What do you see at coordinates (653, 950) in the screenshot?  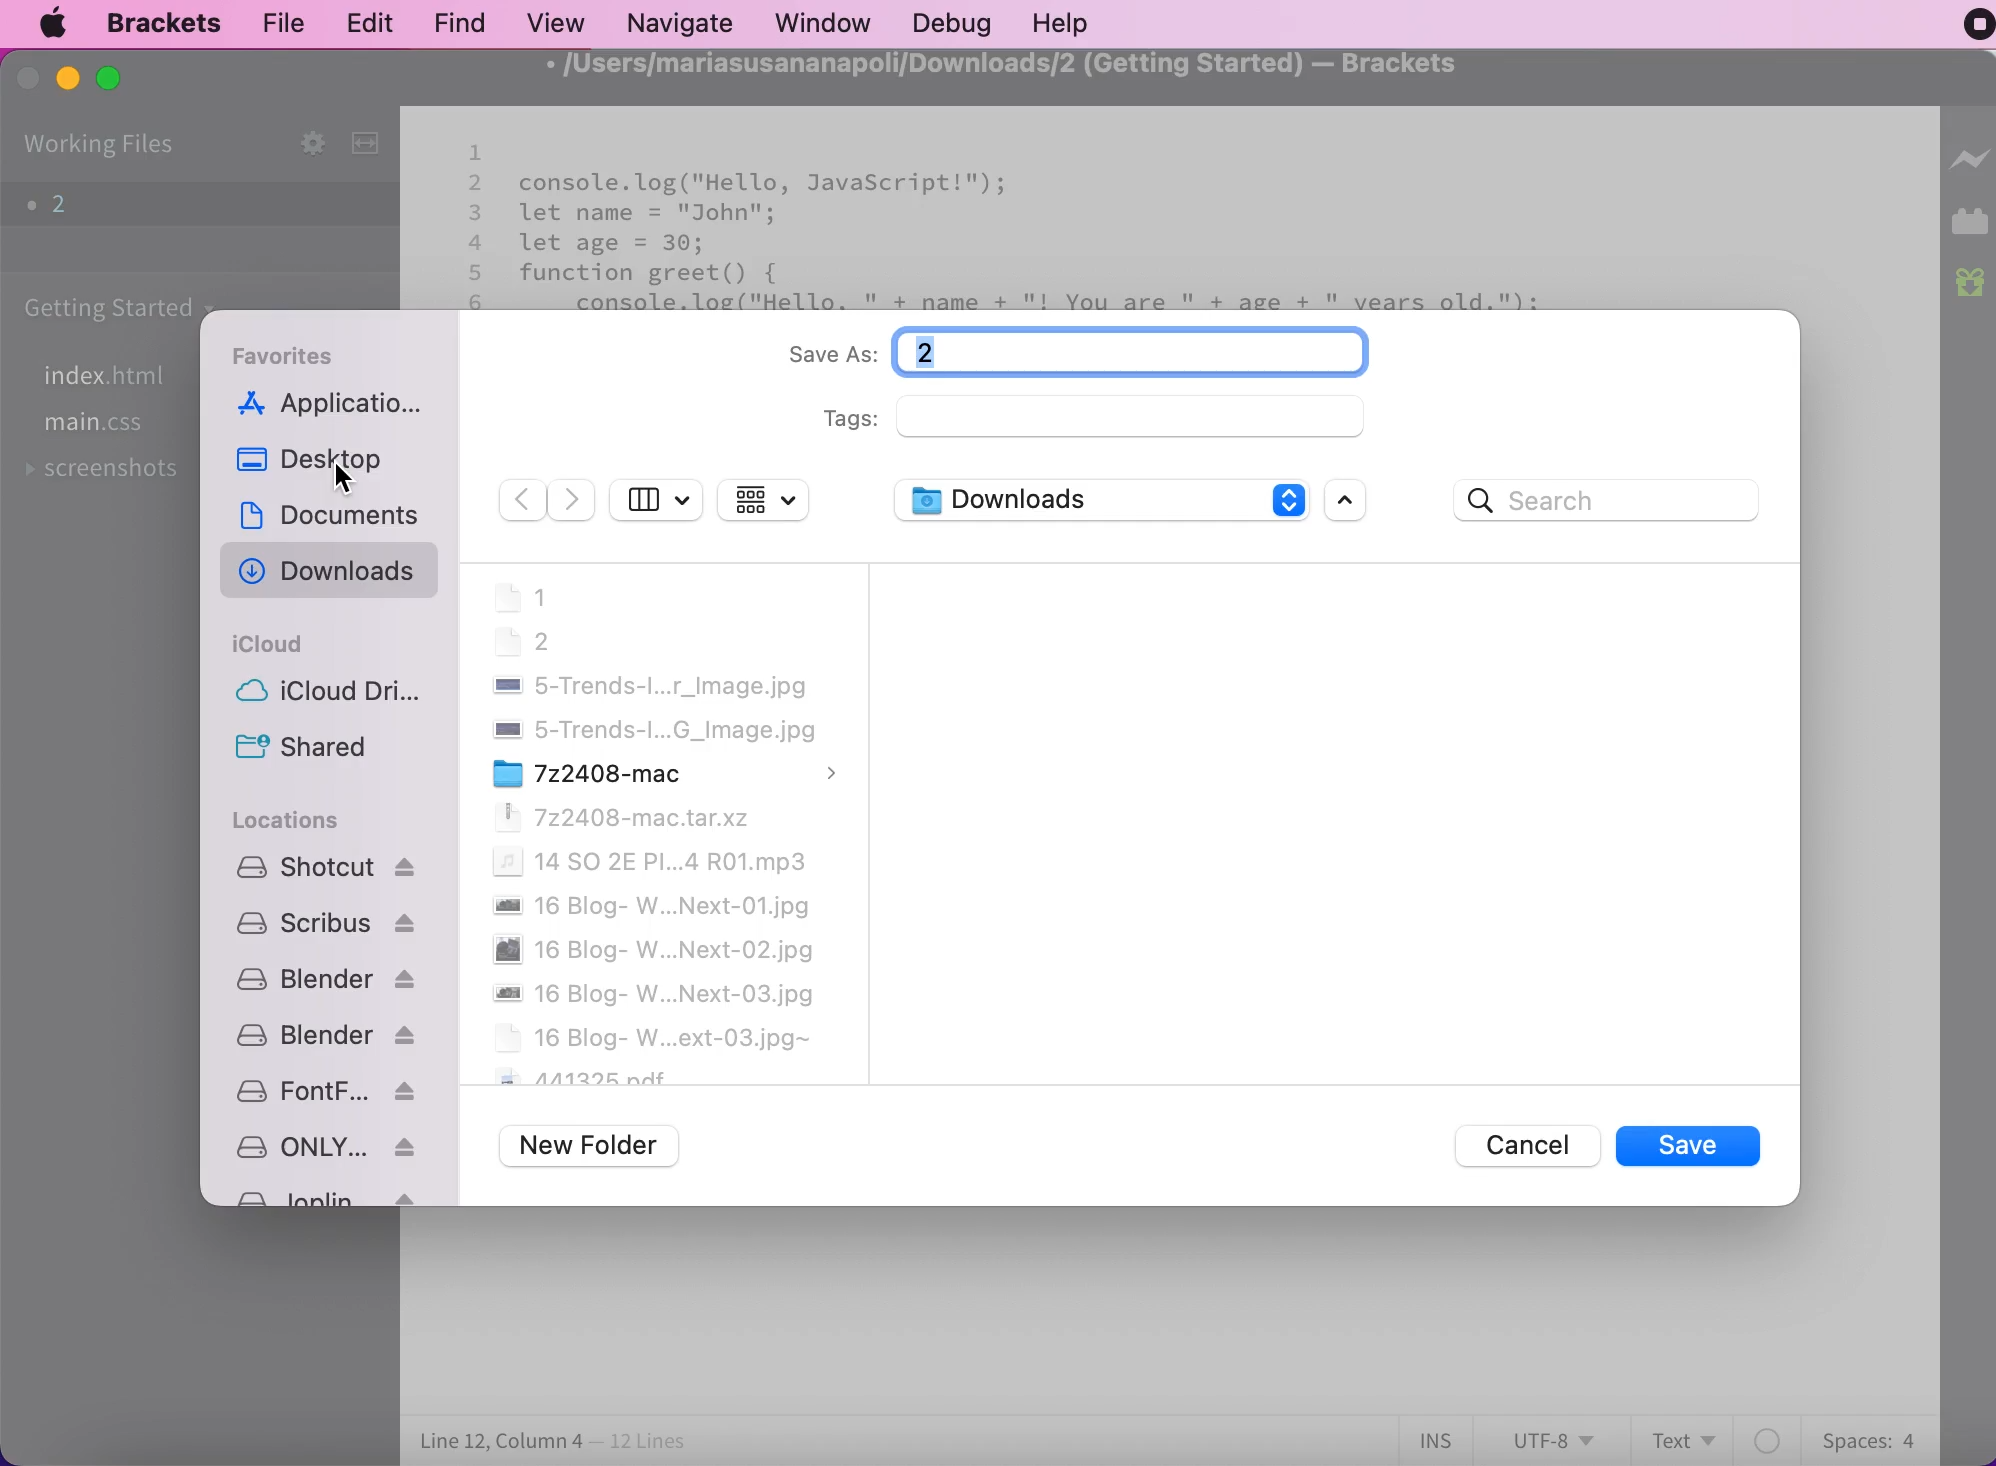 I see `16 blog-W...Next-02.jpg` at bounding box center [653, 950].